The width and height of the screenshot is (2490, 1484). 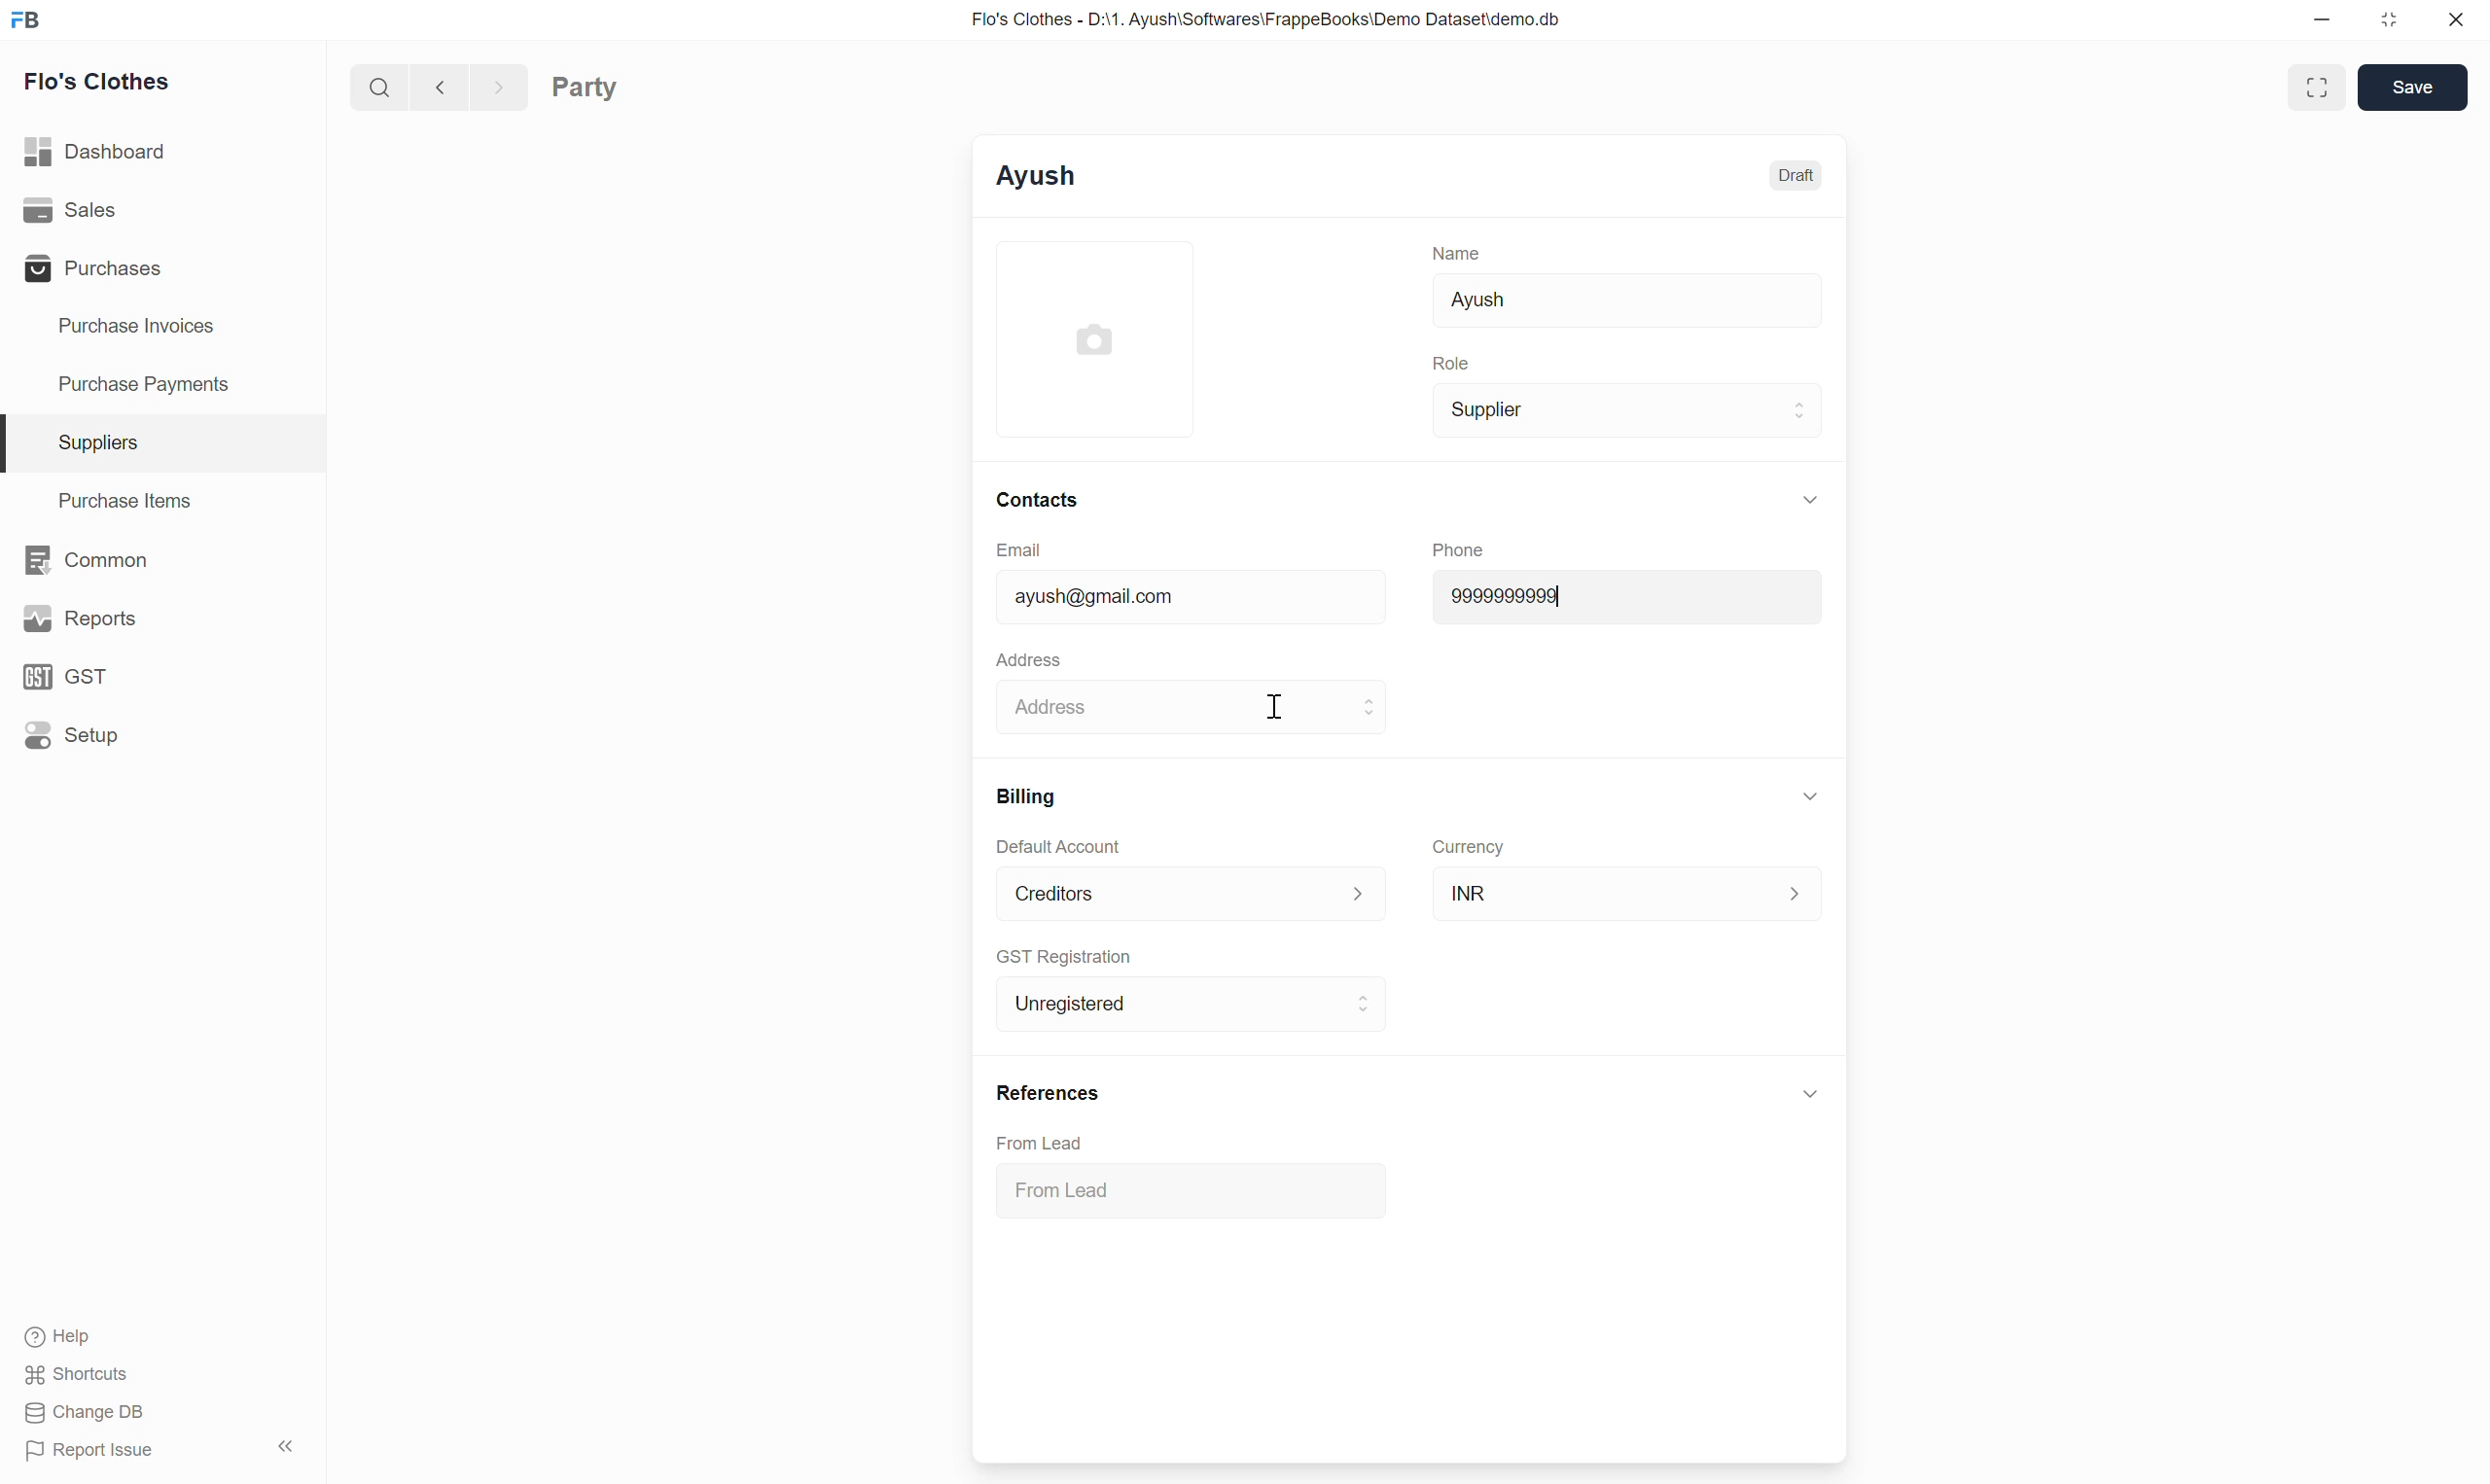 I want to click on Report Issue, so click(x=93, y=1451).